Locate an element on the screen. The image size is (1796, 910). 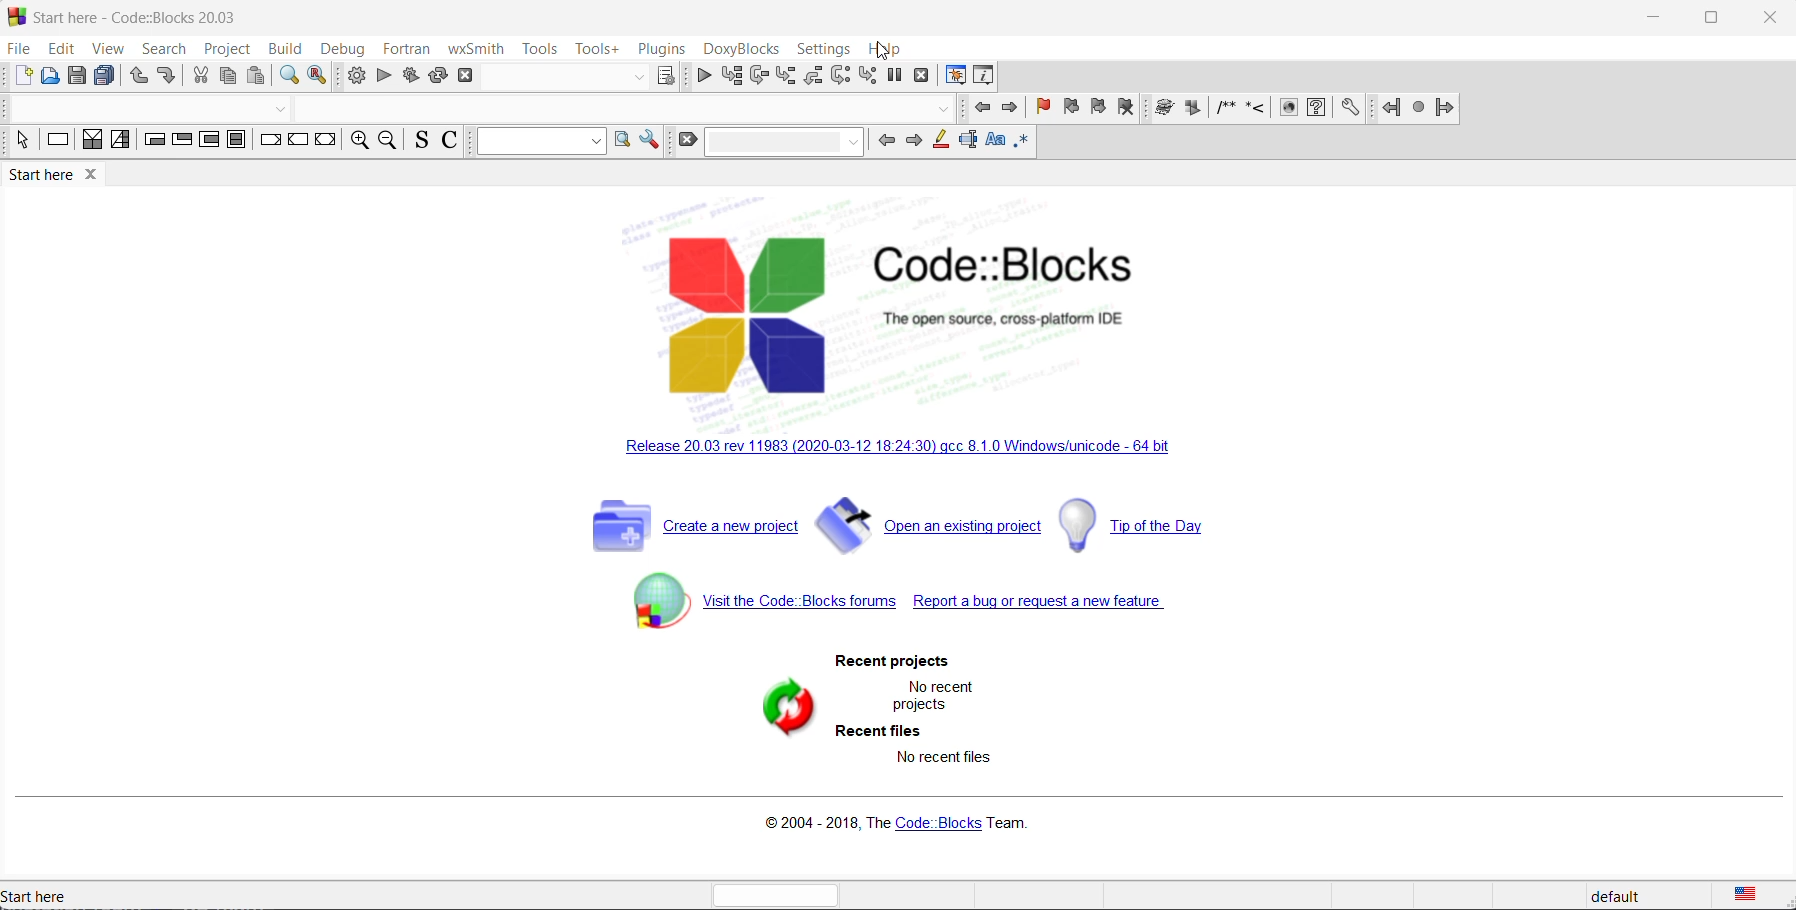
view is located at coordinates (106, 47).